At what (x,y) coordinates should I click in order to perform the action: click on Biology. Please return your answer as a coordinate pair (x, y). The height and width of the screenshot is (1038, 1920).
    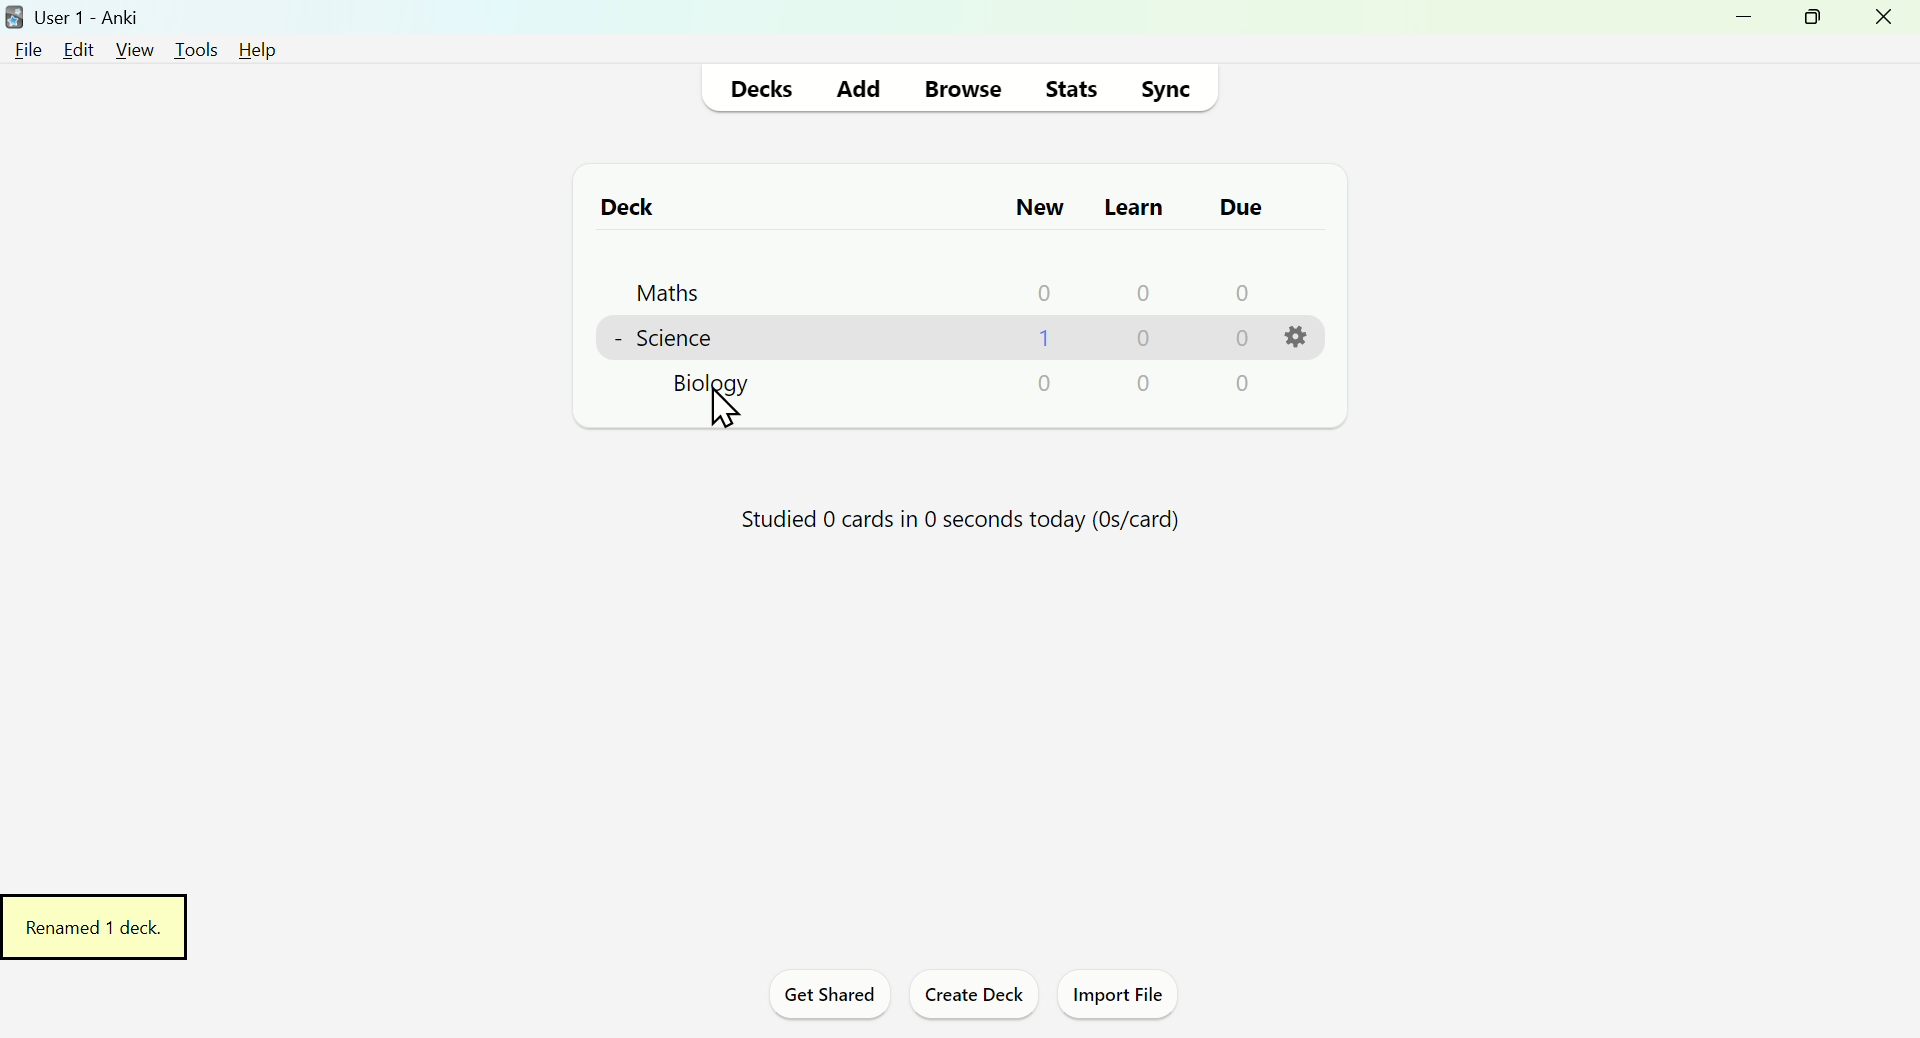
    Looking at the image, I should click on (717, 387).